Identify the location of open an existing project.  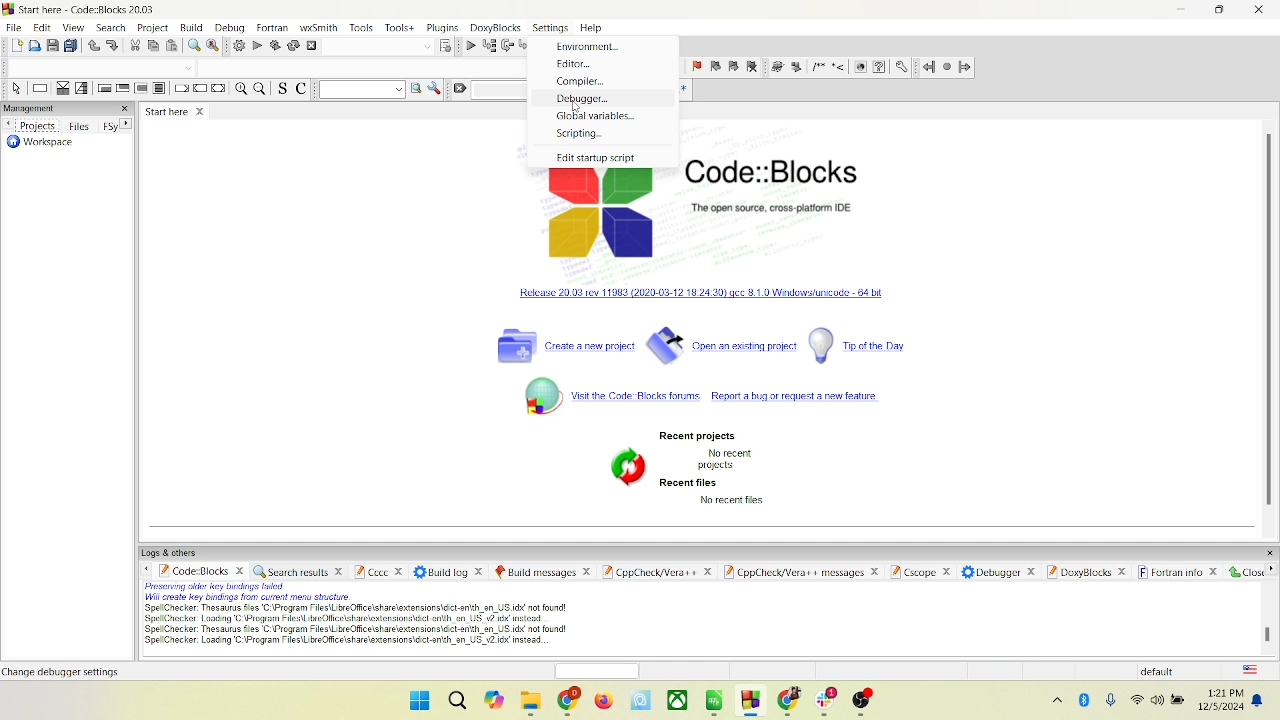
(726, 345).